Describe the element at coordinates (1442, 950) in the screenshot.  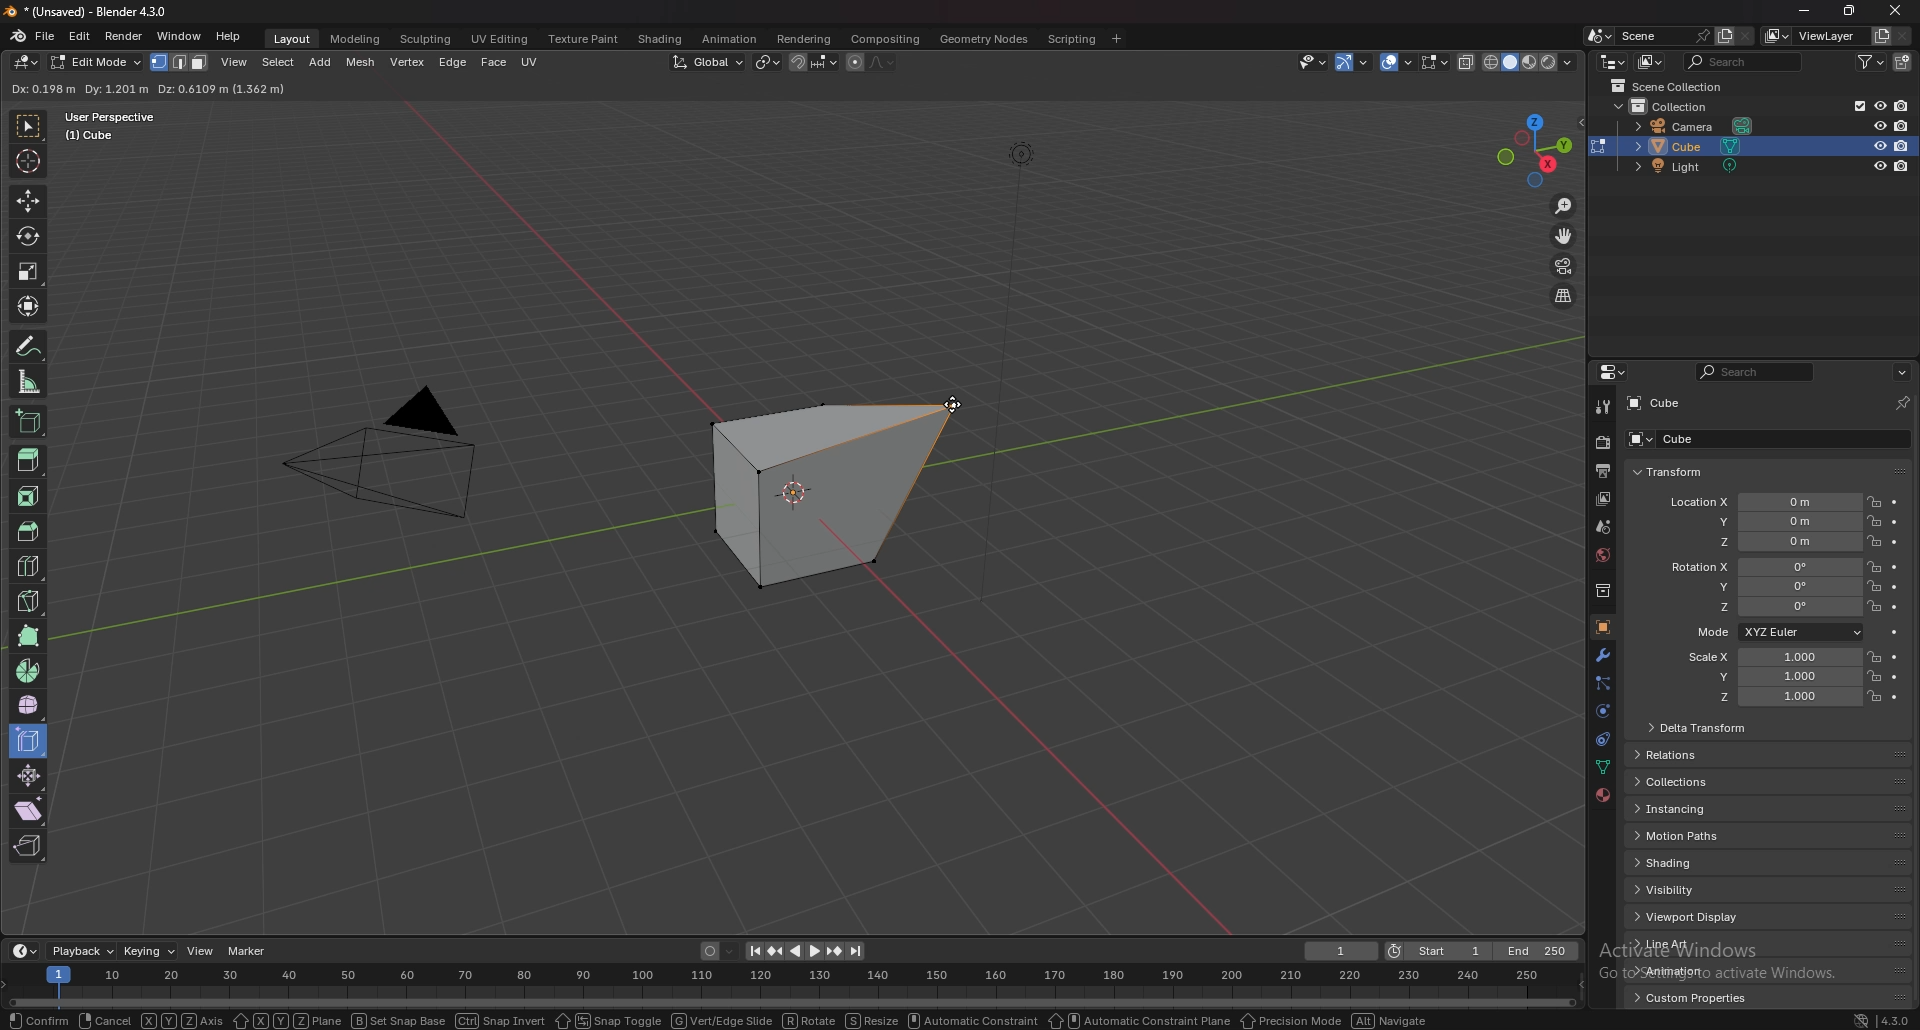
I see `start frame` at that location.